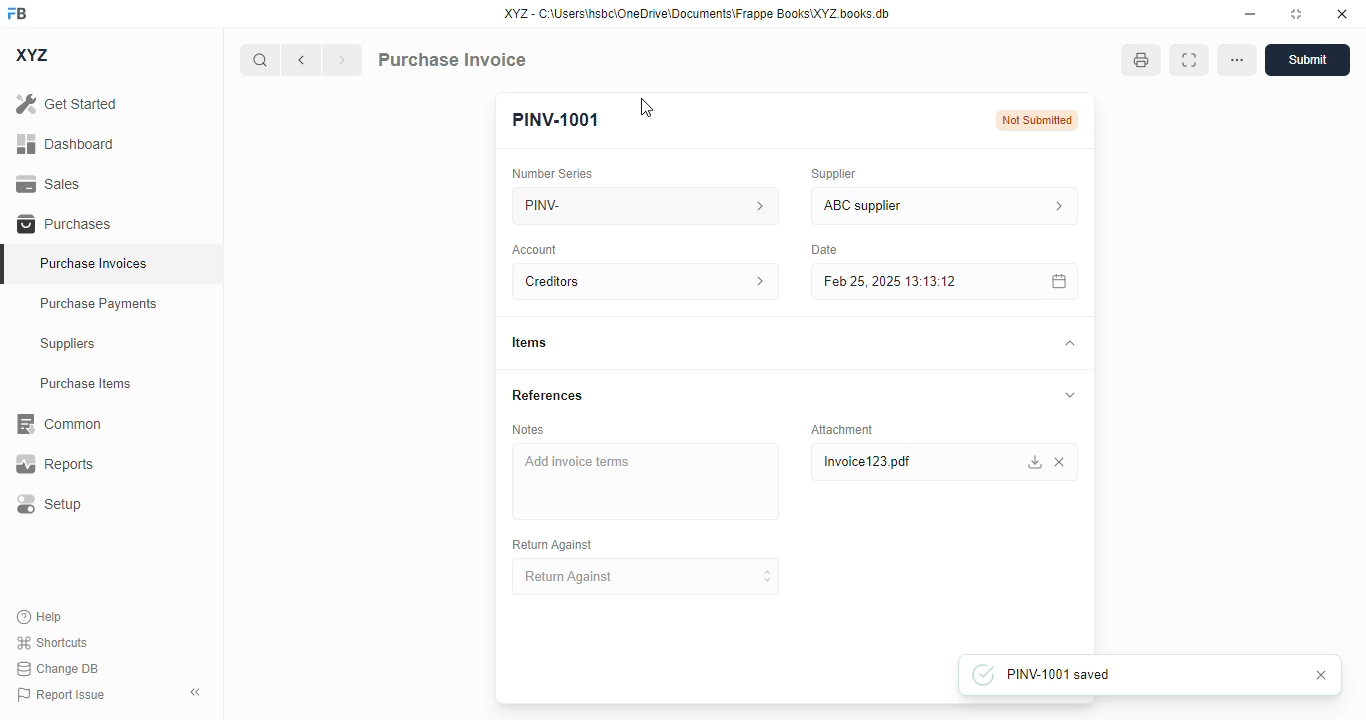 The width and height of the screenshot is (1366, 720). Describe the element at coordinates (617, 281) in the screenshot. I see `creditors` at that location.